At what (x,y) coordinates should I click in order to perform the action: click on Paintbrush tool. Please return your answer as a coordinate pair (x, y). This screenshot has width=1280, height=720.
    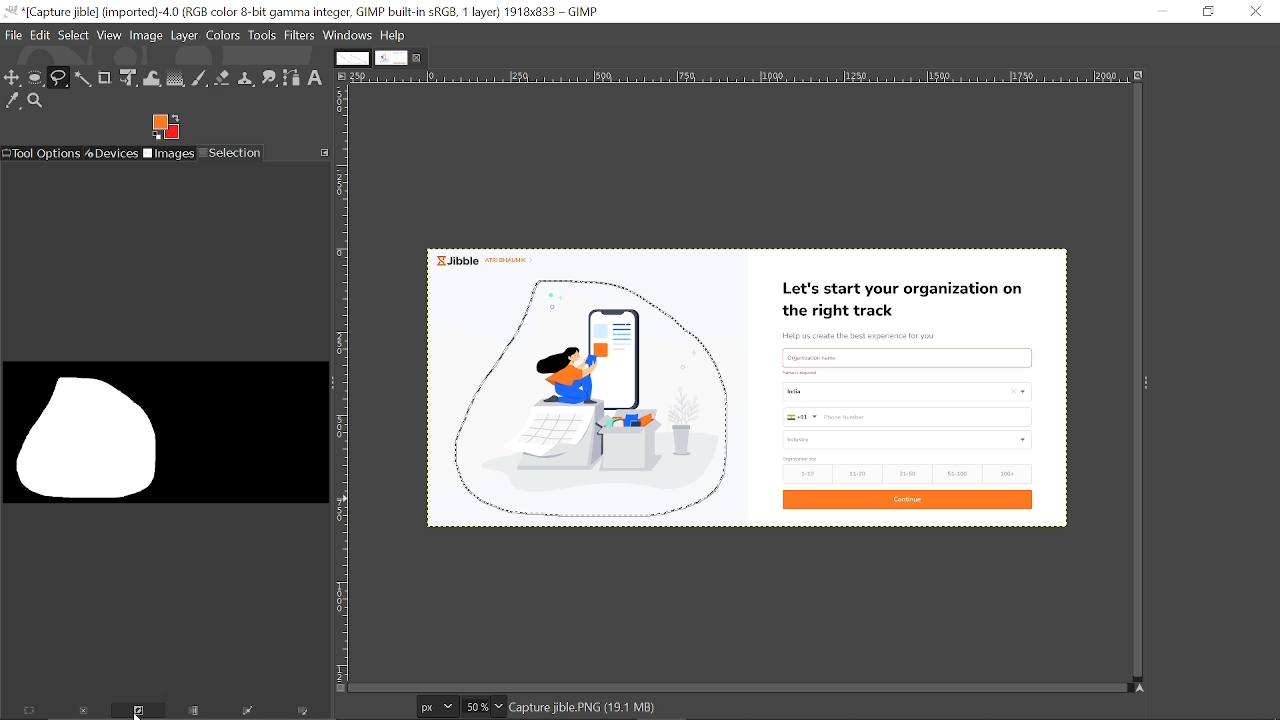
    Looking at the image, I should click on (200, 79).